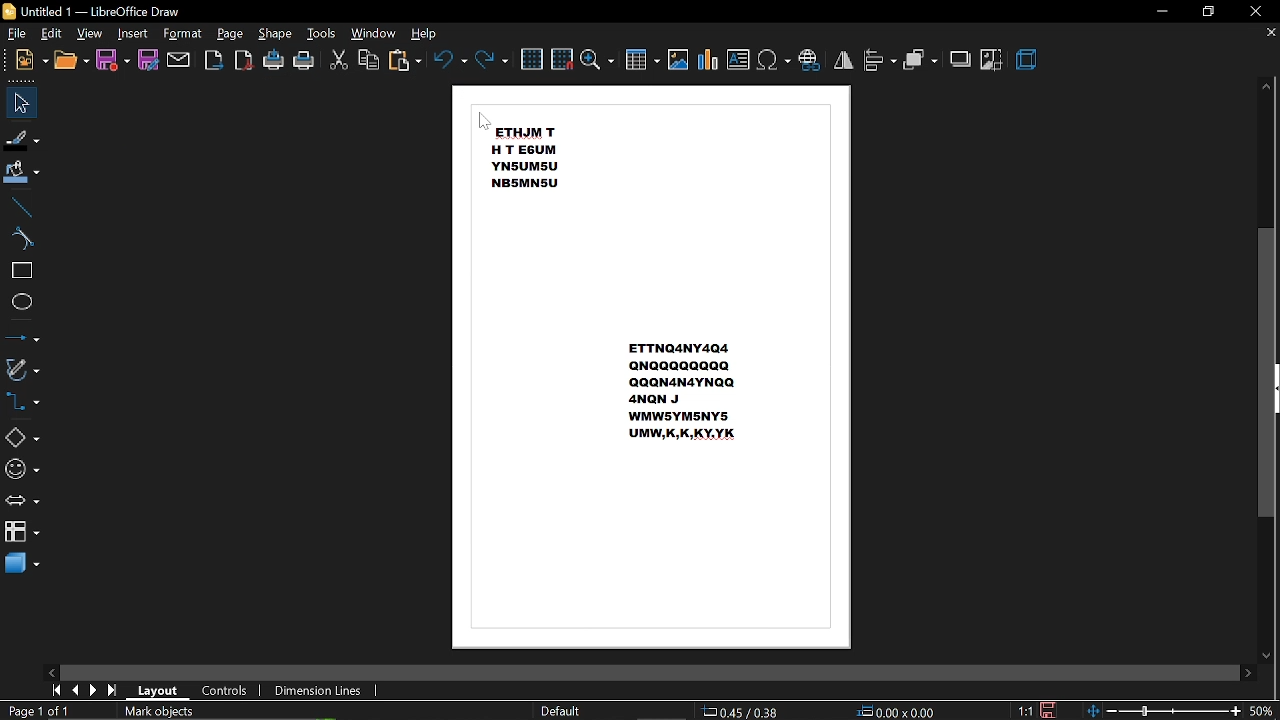 The height and width of the screenshot is (720, 1280). What do you see at coordinates (274, 34) in the screenshot?
I see `shape` at bounding box center [274, 34].